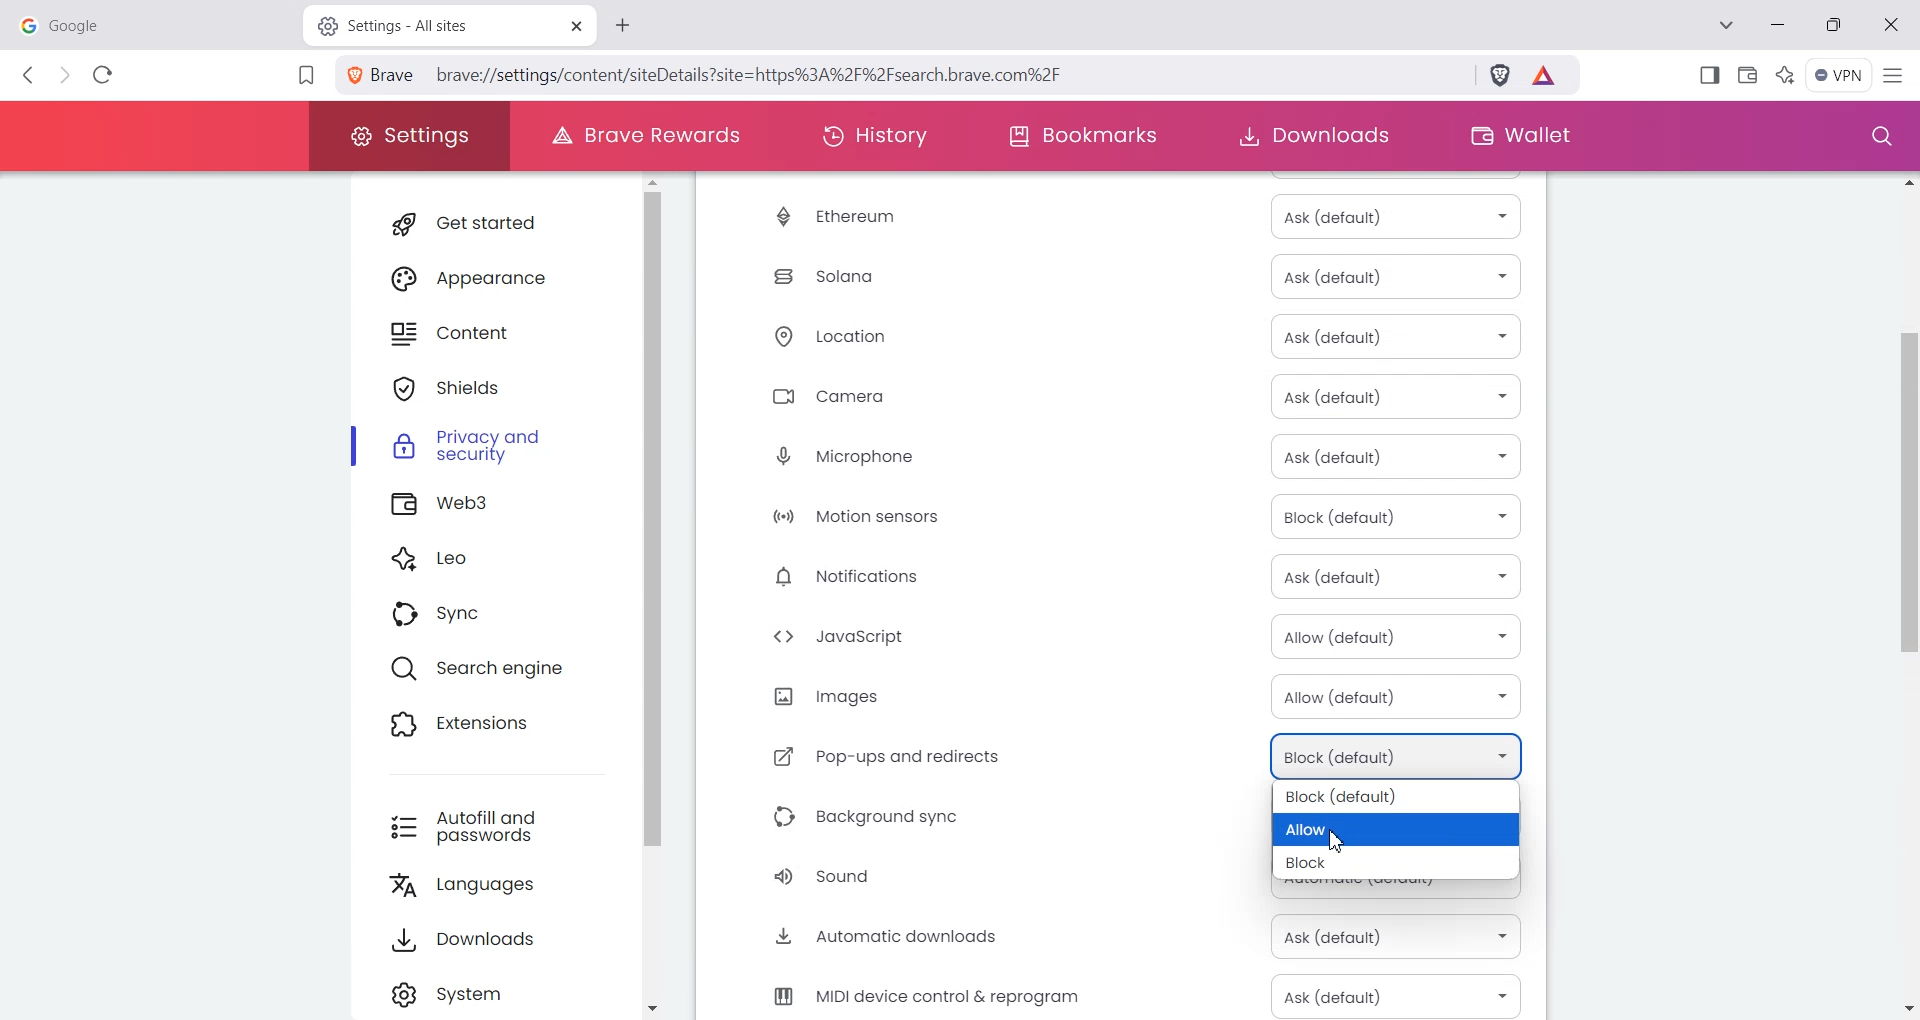 This screenshot has height=1020, width=1920. What do you see at coordinates (1500, 78) in the screenshot?
I see `Brave Shield` at bounding box center [1500, 78].